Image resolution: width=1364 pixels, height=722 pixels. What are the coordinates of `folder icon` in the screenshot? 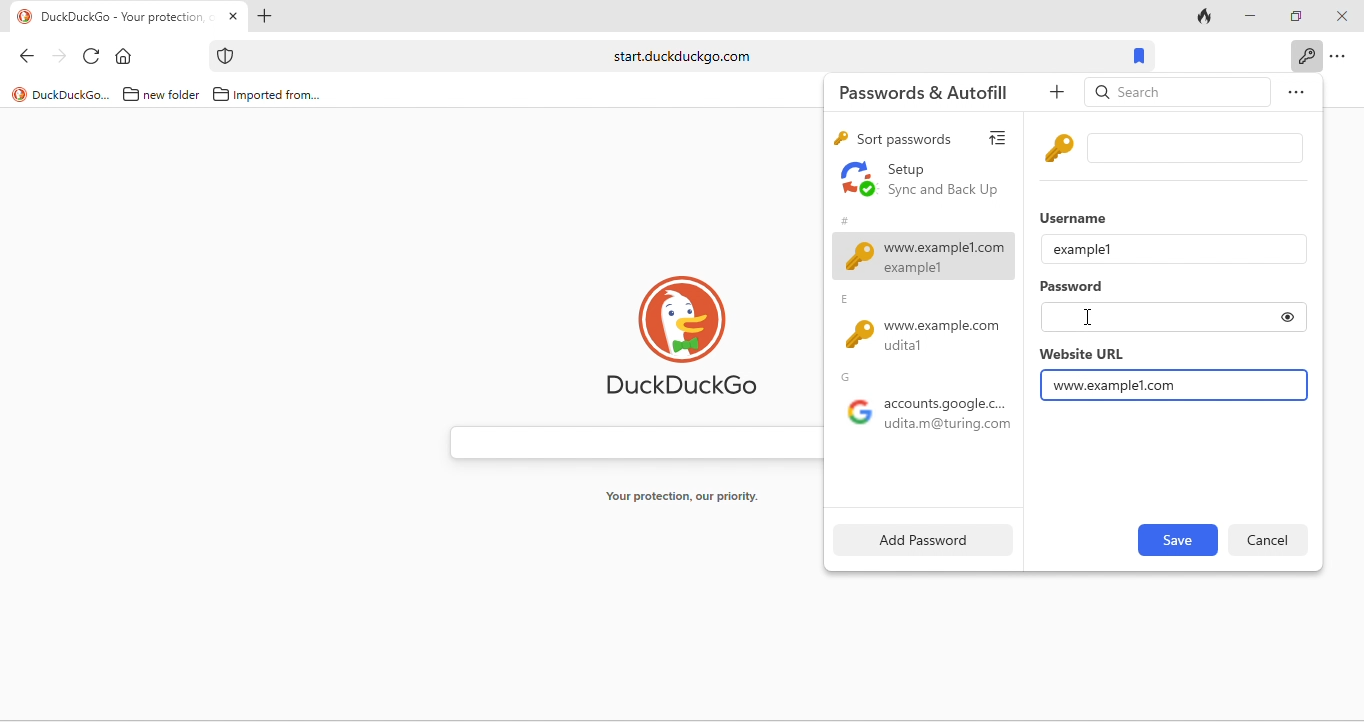 It's located at (221, 94).